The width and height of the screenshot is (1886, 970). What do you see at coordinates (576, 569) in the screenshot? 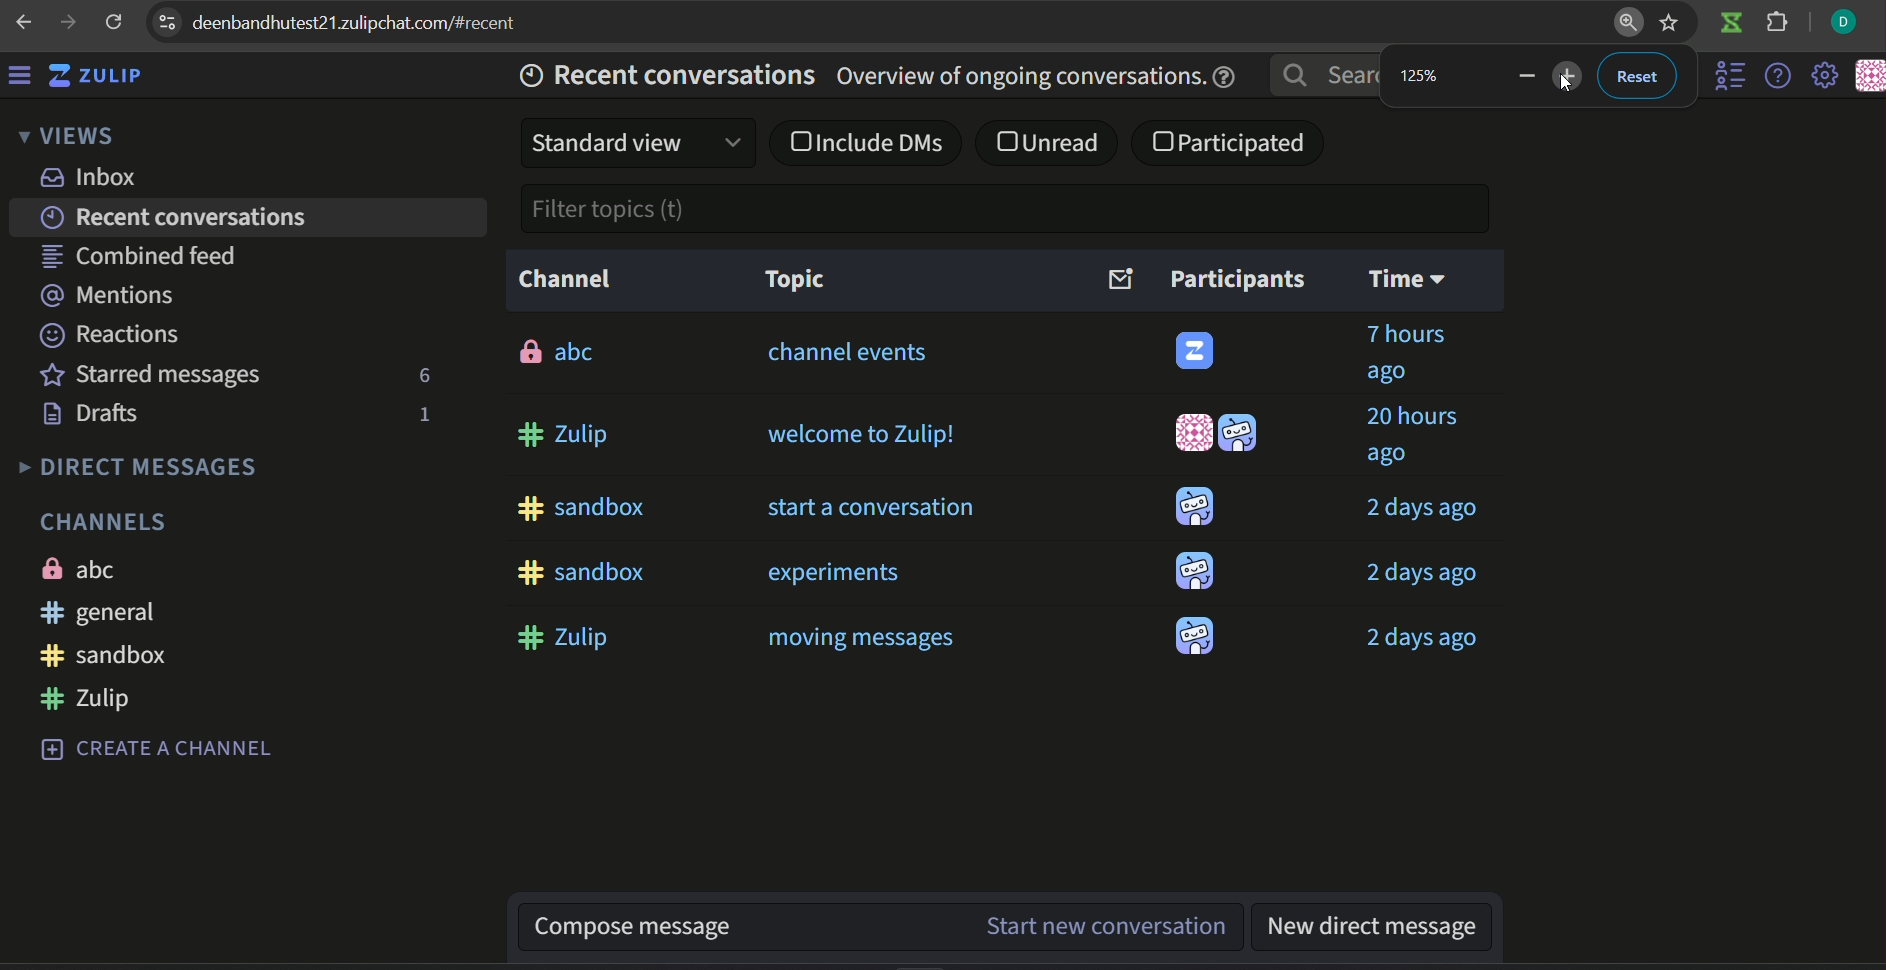
I see `#sandbox` at bounding box center [576, 569].